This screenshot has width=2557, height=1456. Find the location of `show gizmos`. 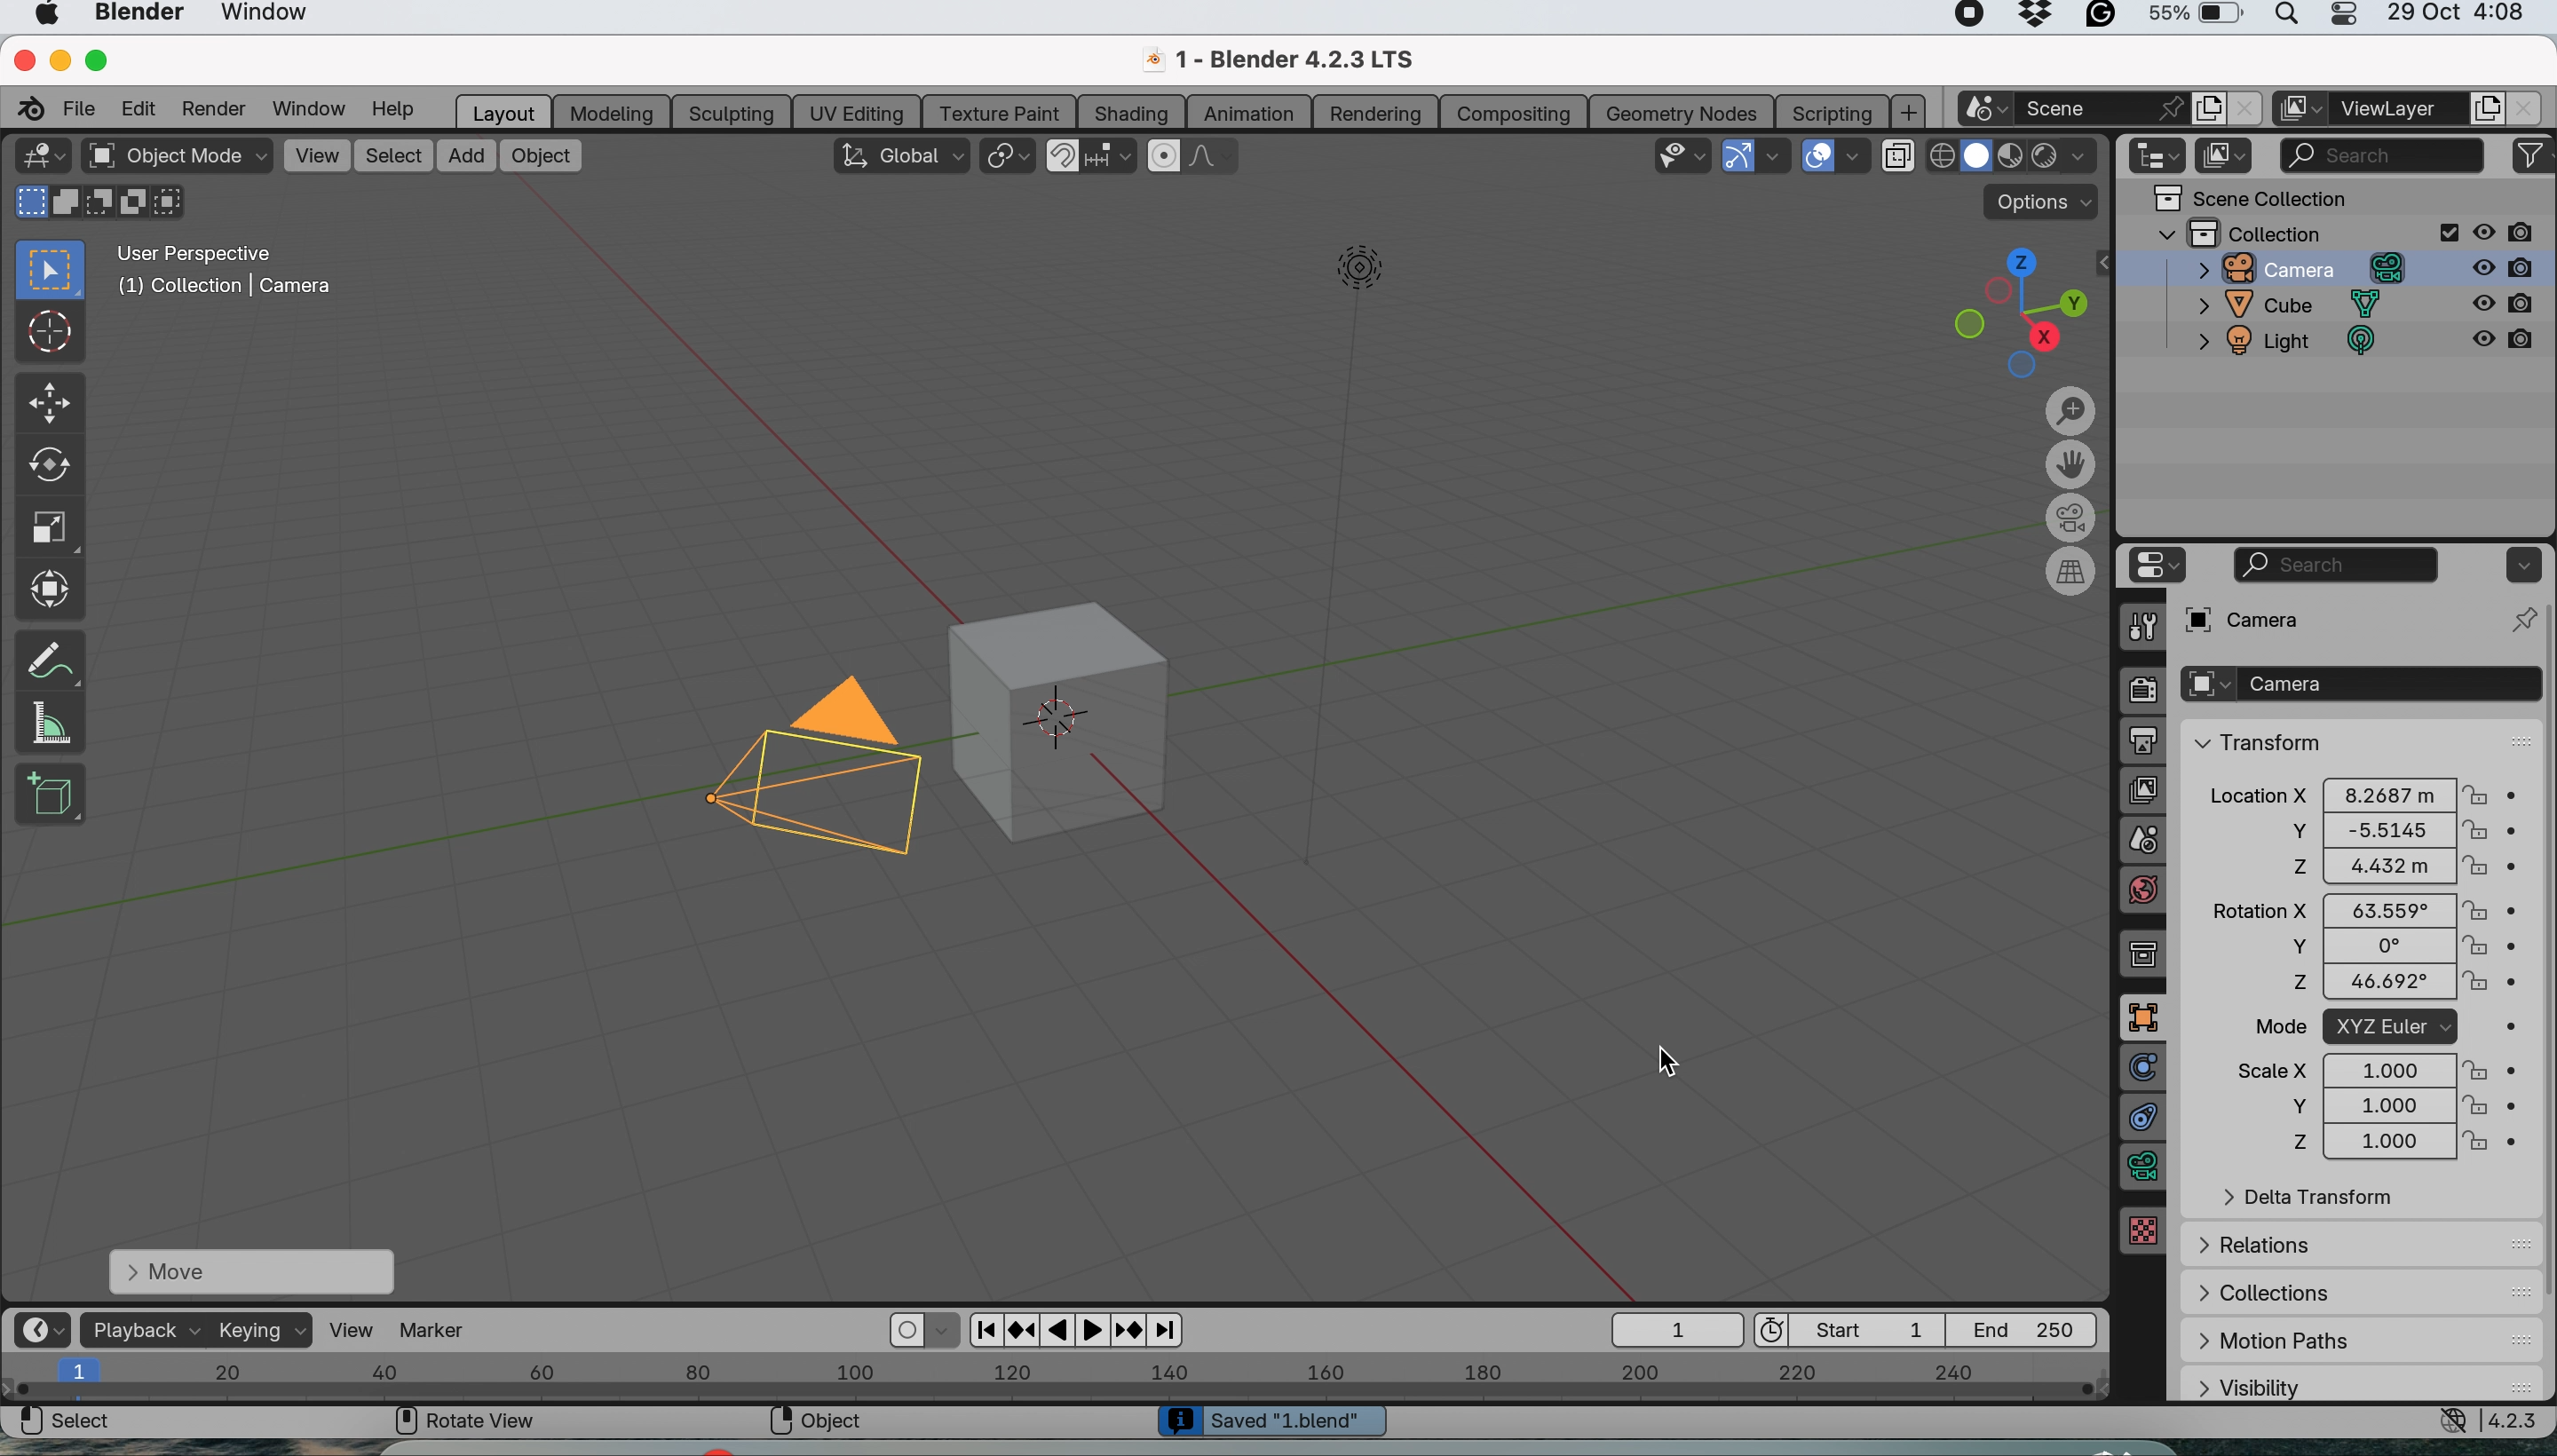

show gizmos is located at coordinates (1737, 156).